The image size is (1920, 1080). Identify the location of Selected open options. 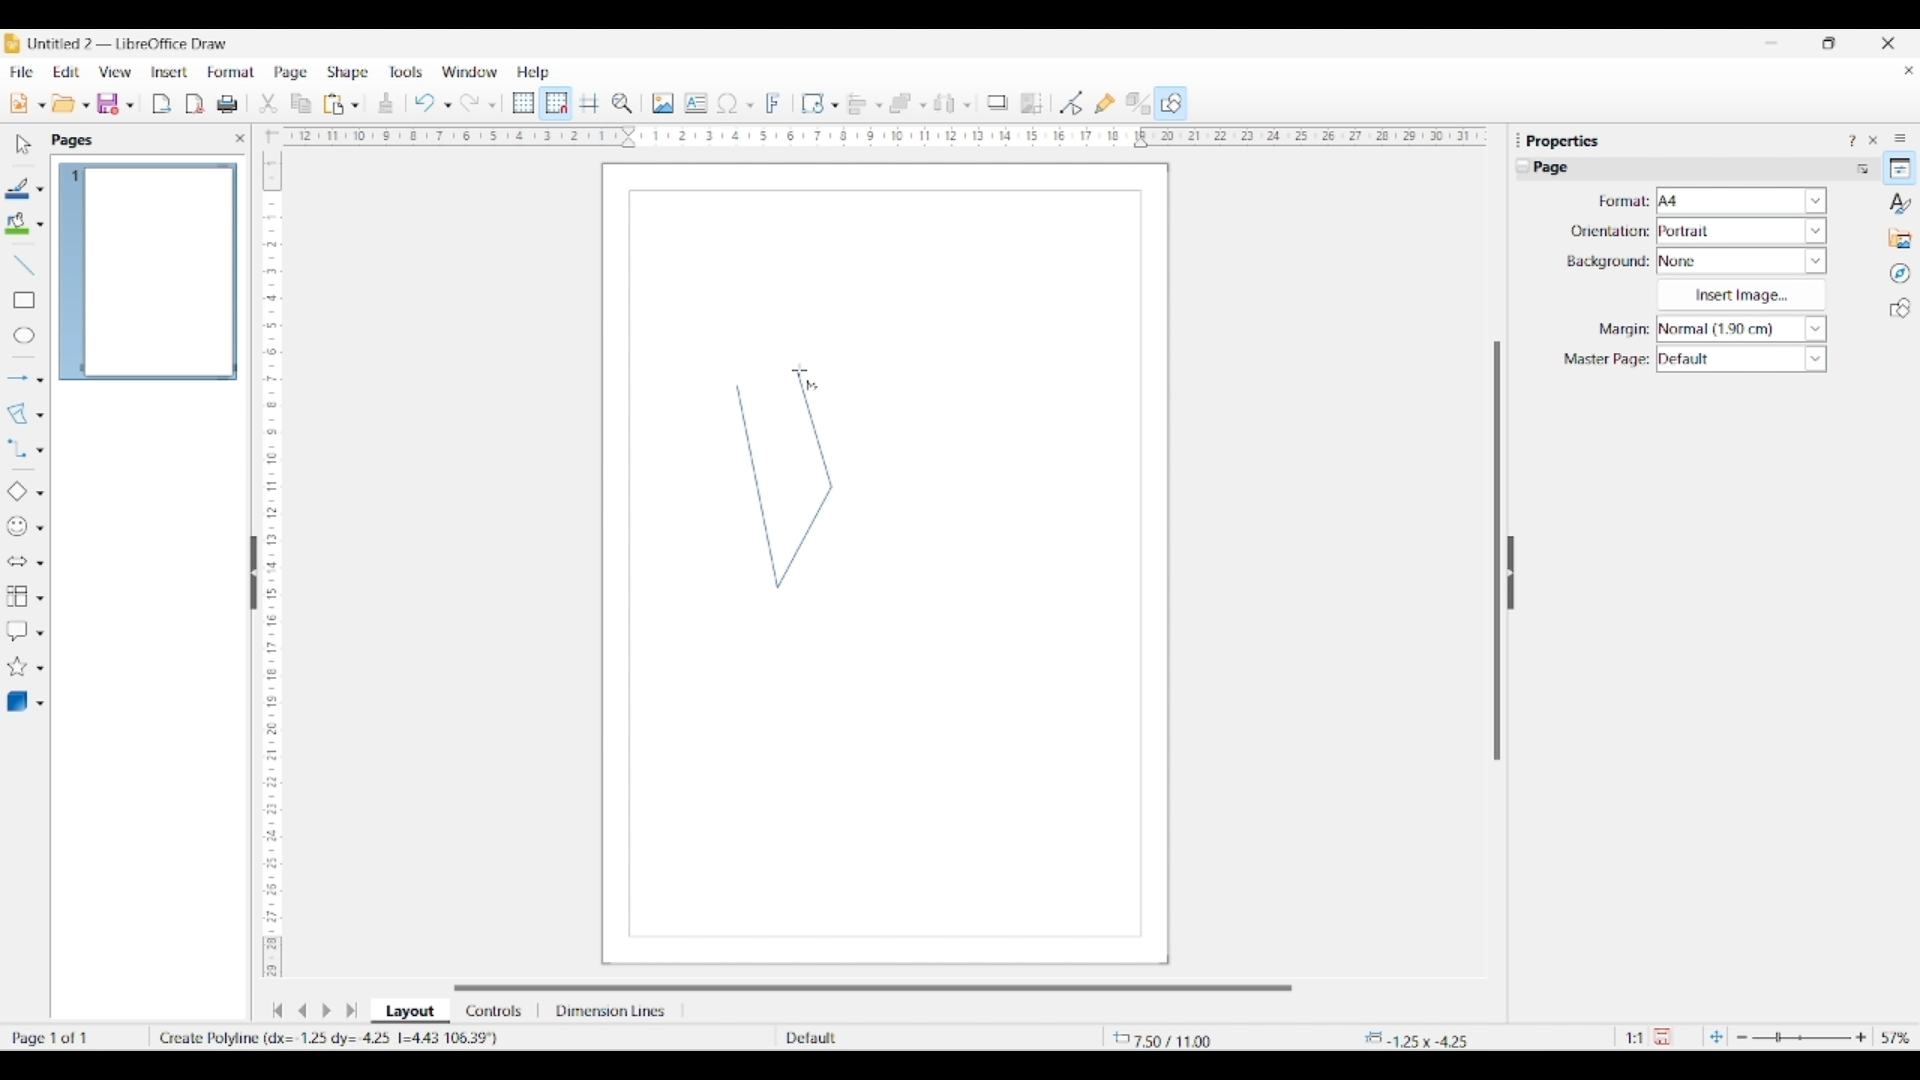
(64, 104).